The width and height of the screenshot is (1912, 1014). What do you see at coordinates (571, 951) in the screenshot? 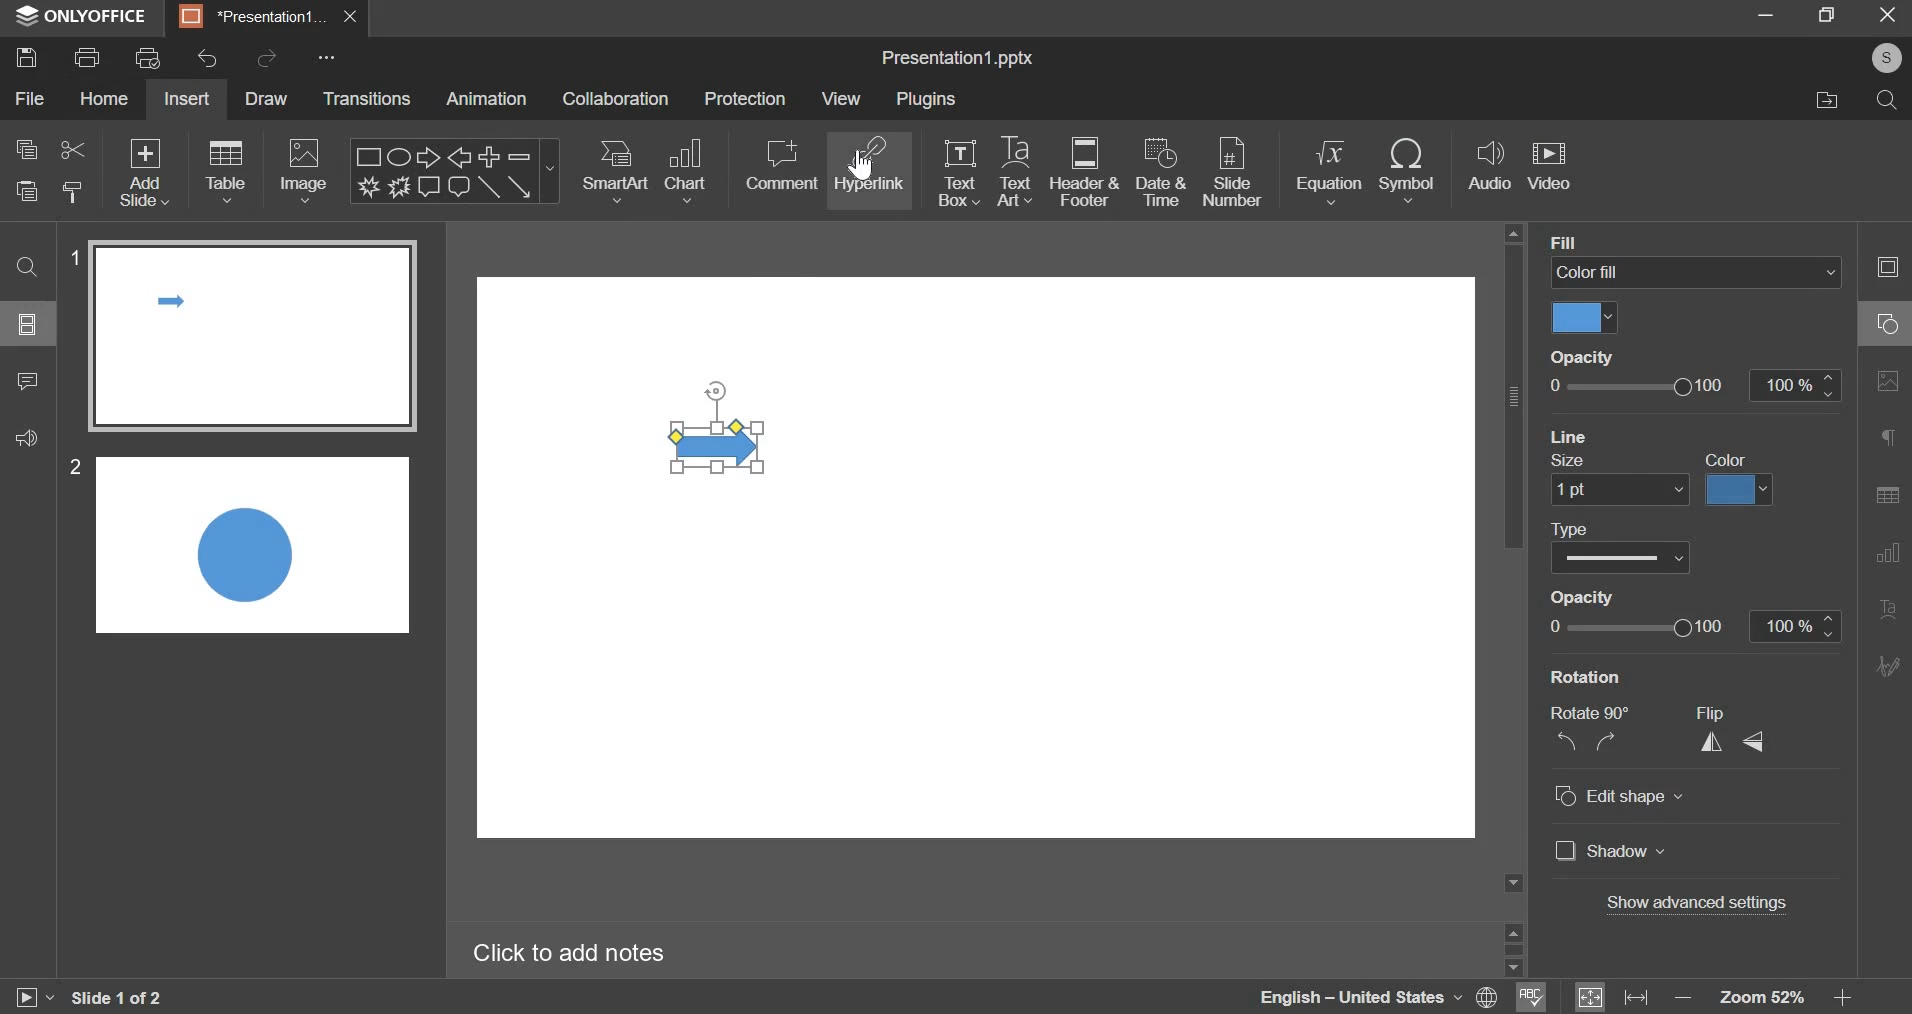
I see `Click to add notes` at bounding box center [571, 951].